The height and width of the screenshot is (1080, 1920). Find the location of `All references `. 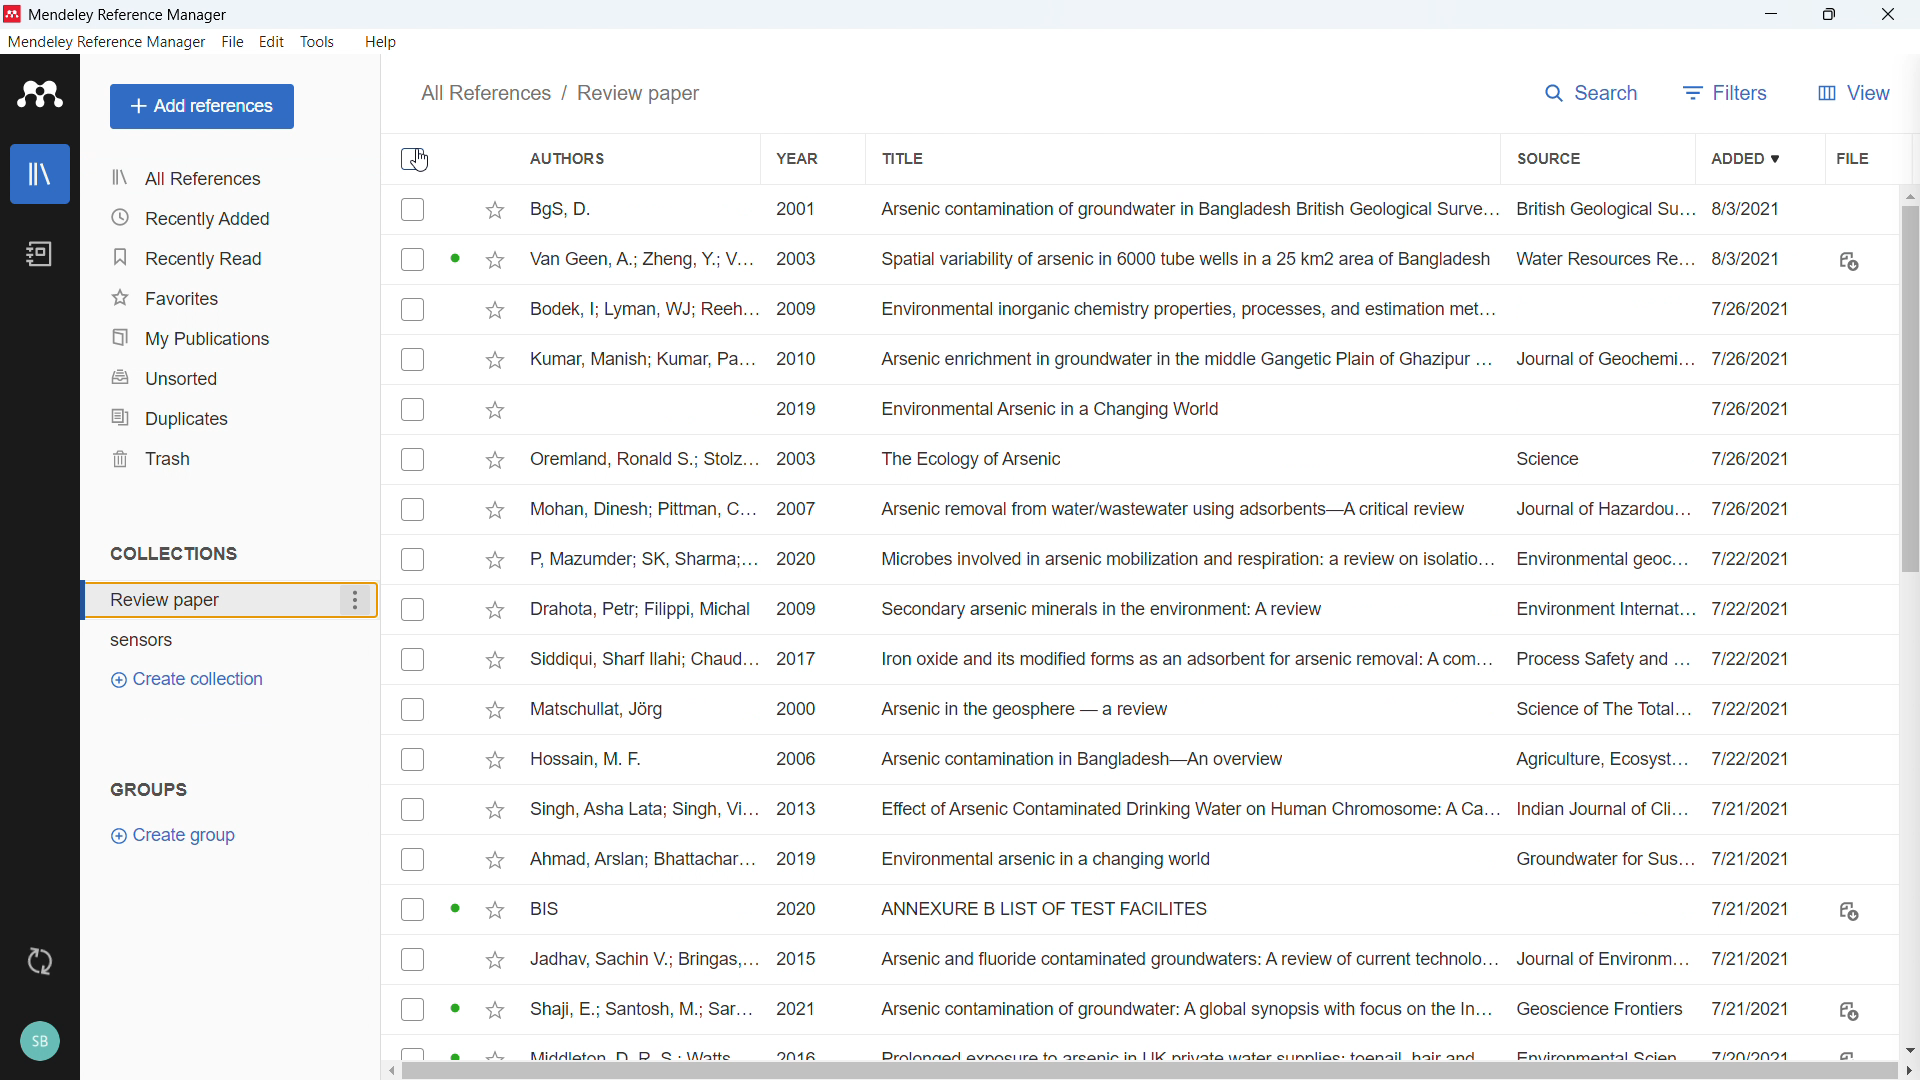

All references  is located at coordinates (230, 179).